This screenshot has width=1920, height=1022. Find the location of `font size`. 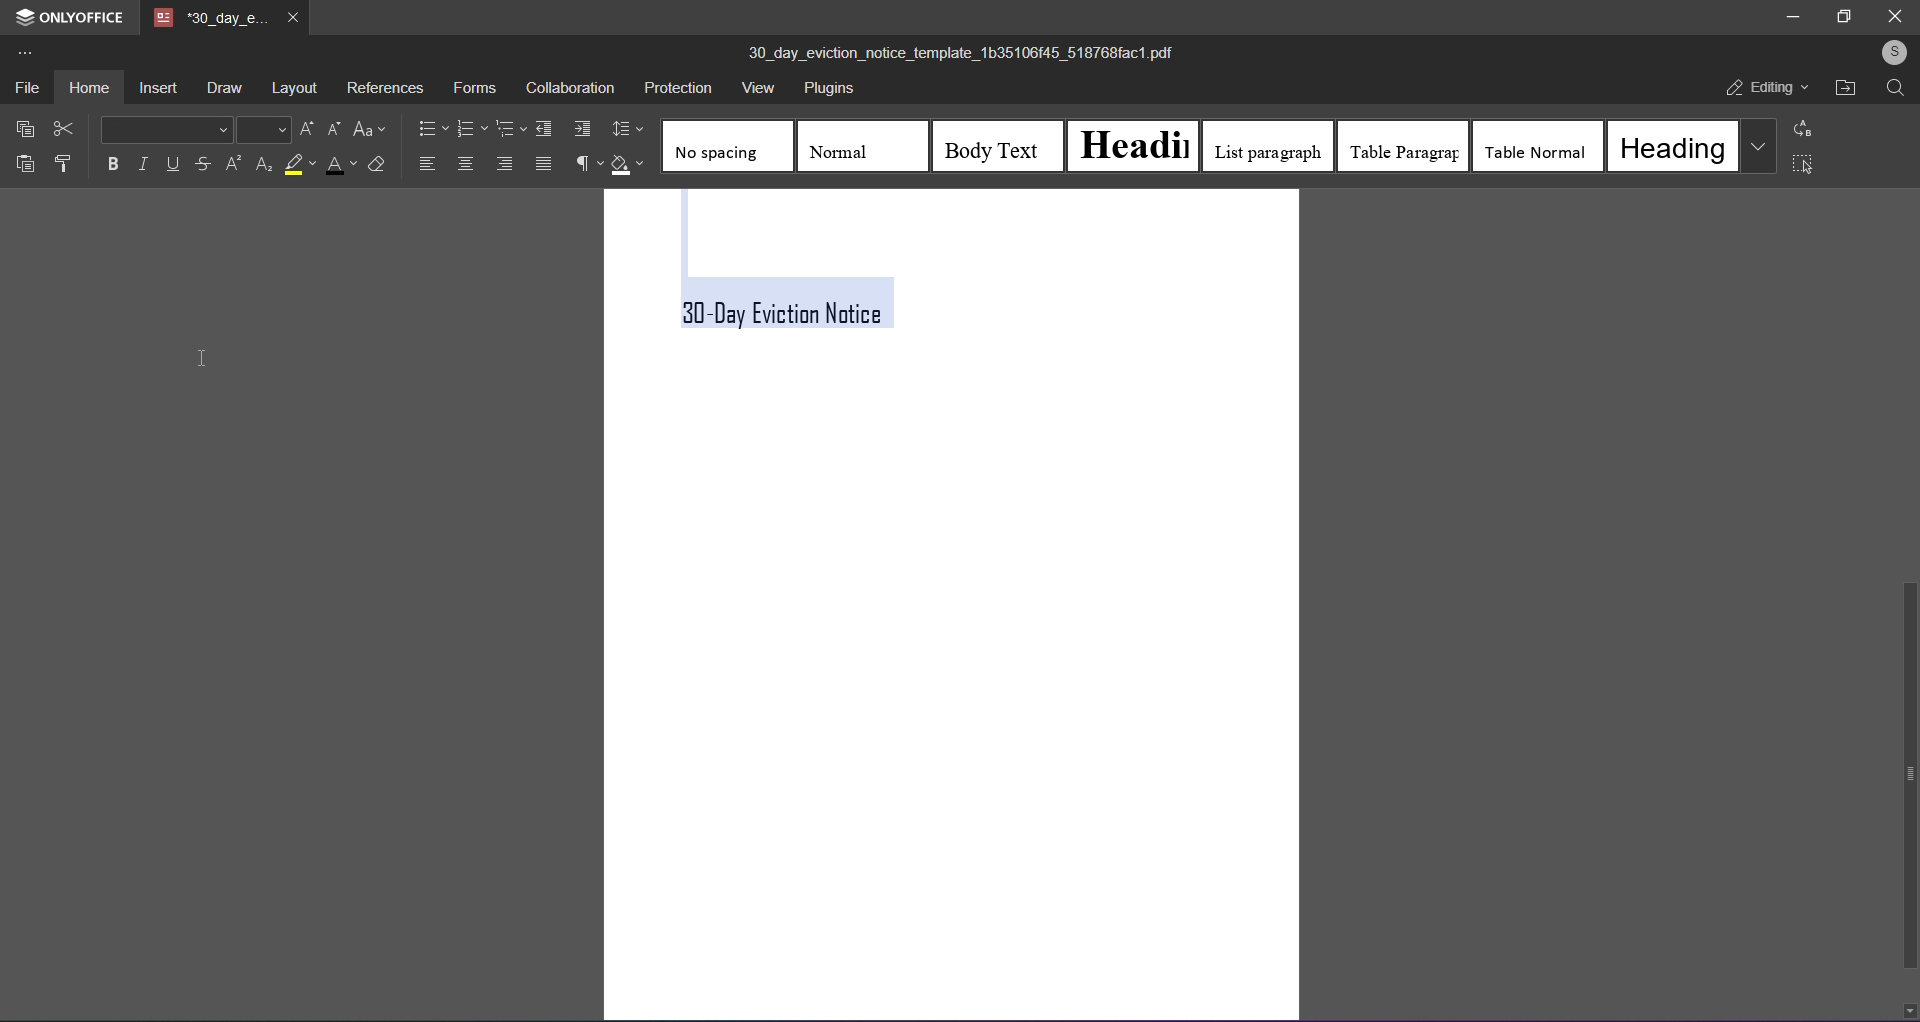

font size is located at coordinates (262, 129).